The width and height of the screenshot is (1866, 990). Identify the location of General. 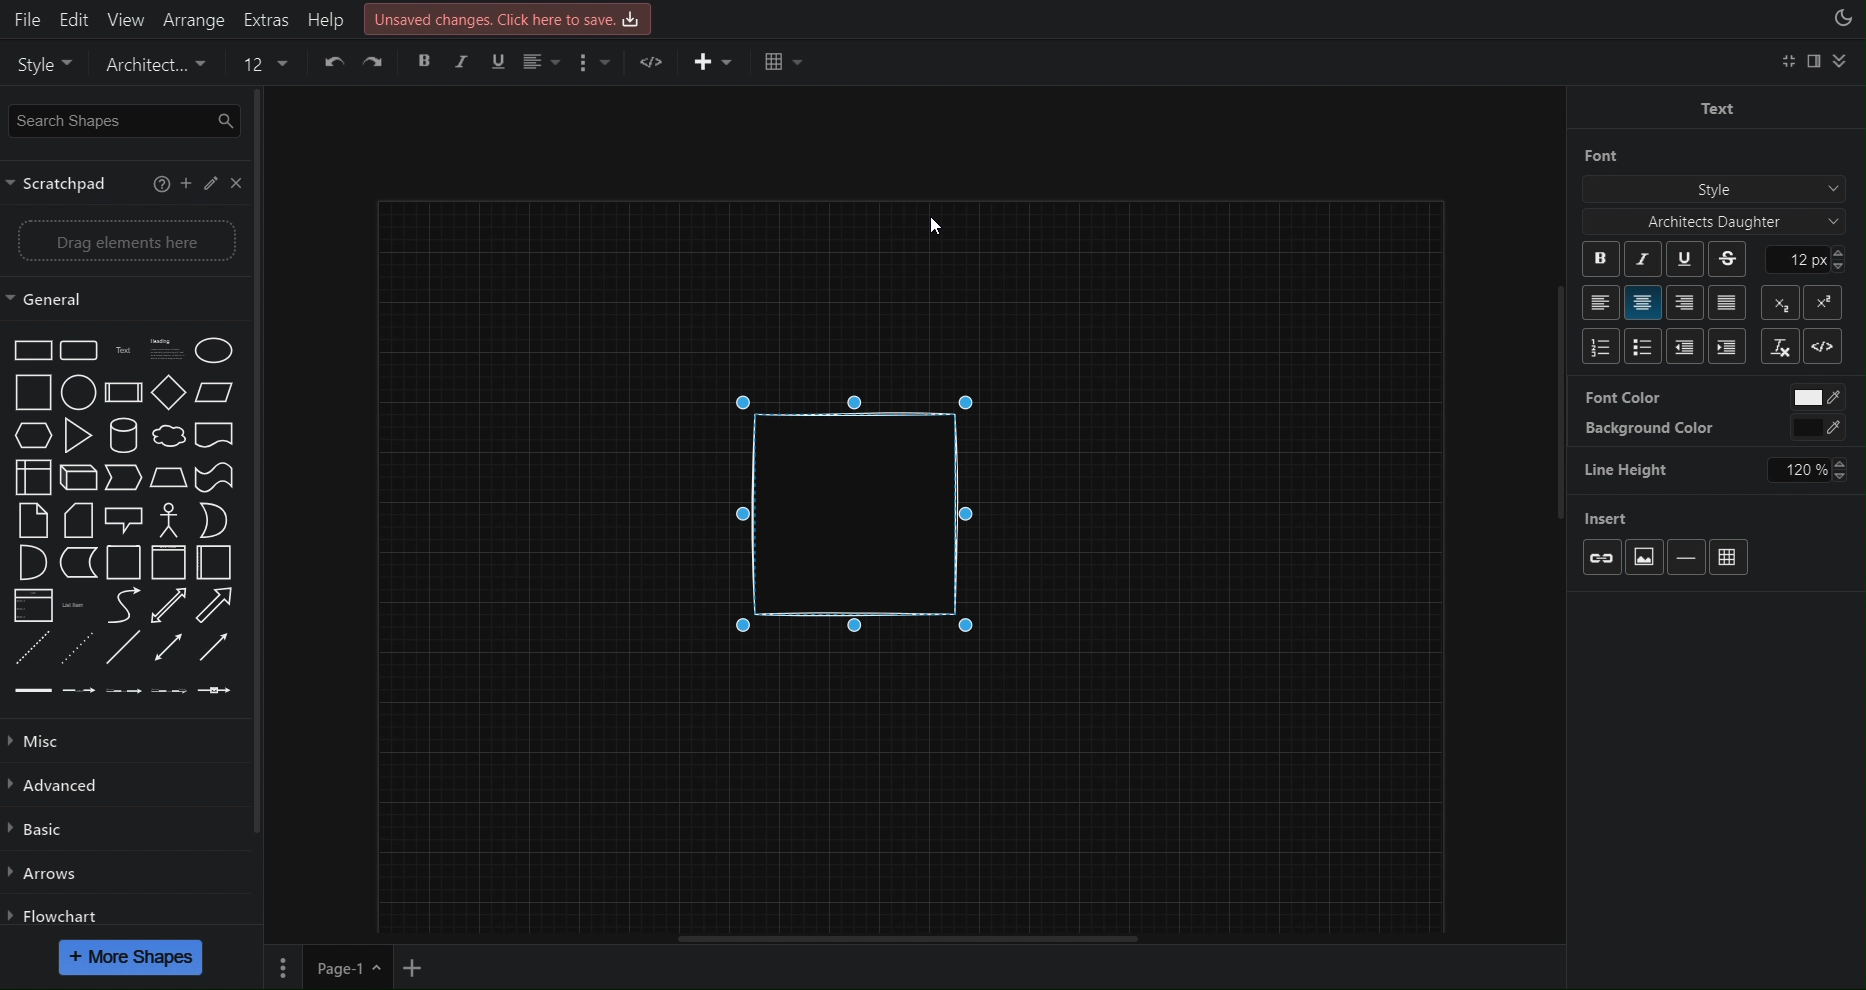
(65, 298).